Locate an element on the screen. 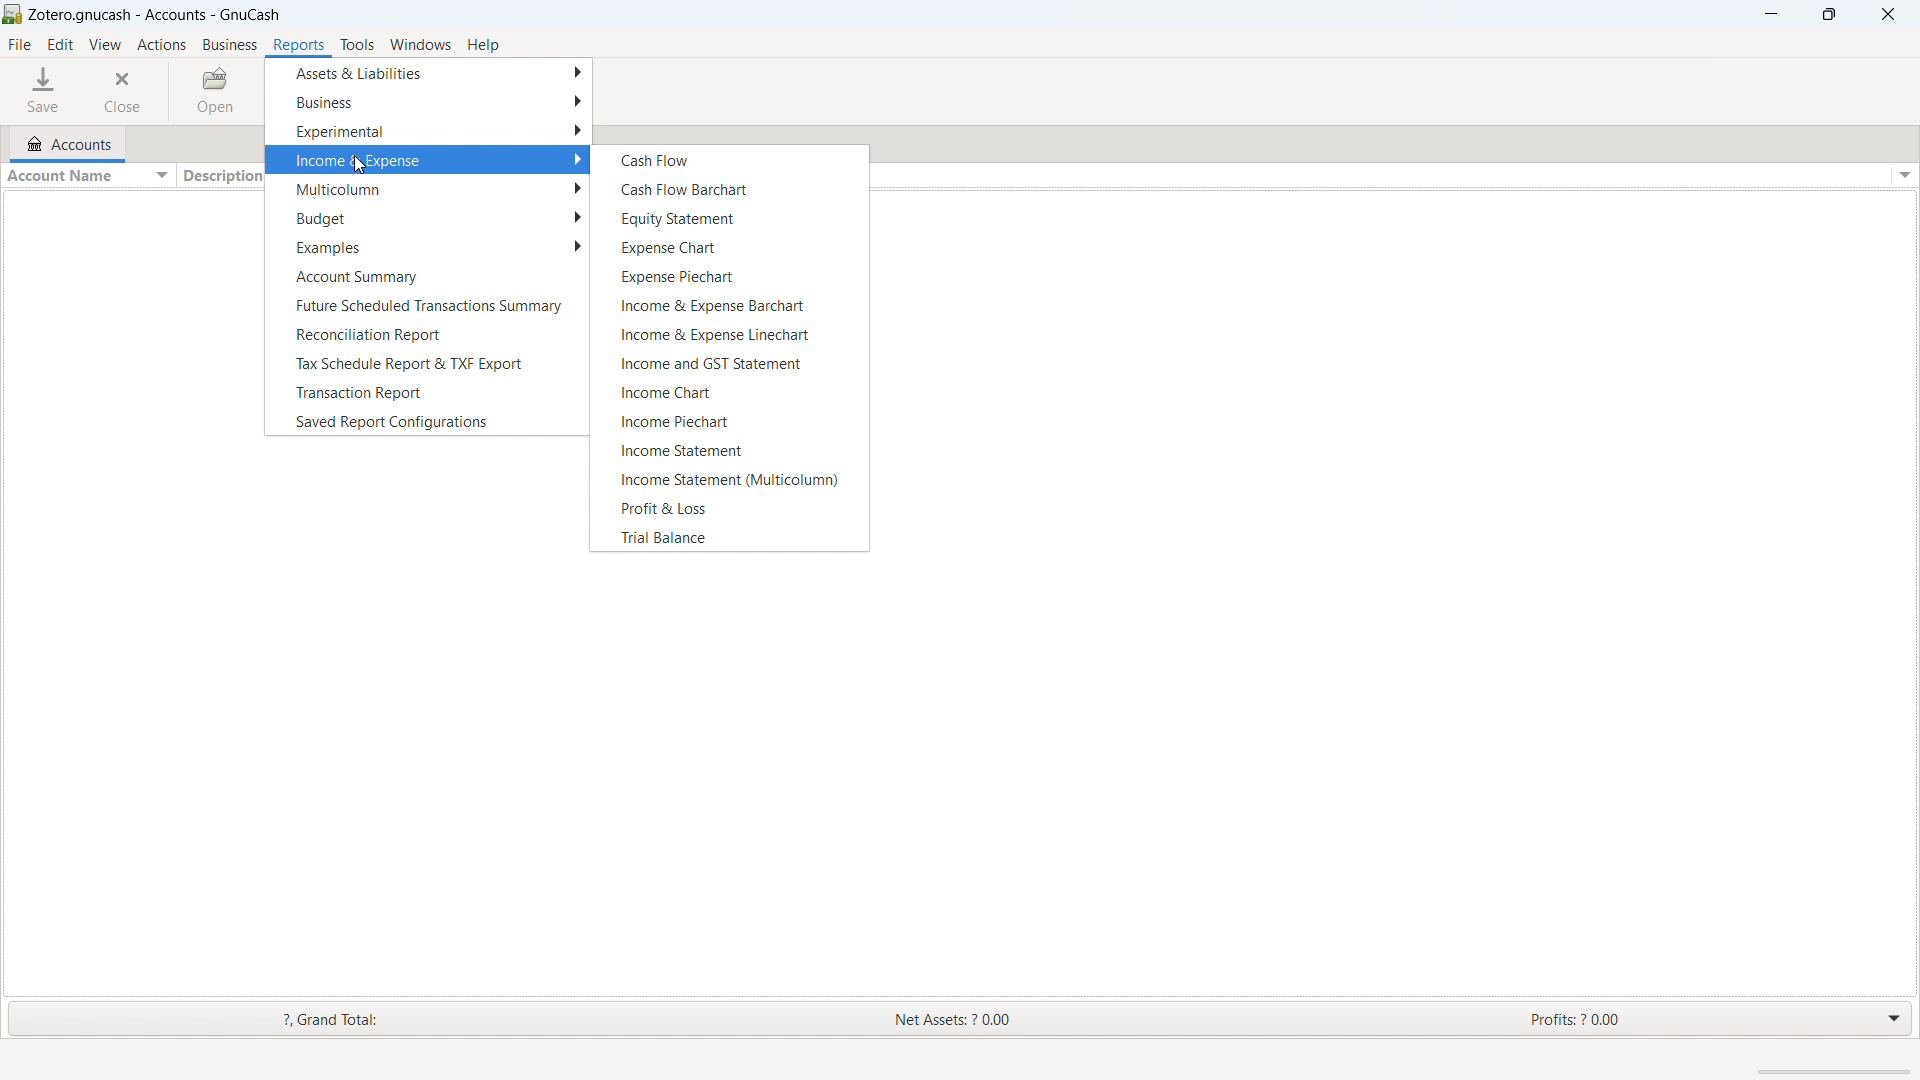 Image resolution: width=1920 pixels, height=1080 pixels. title is located at coordinates (157, 16).